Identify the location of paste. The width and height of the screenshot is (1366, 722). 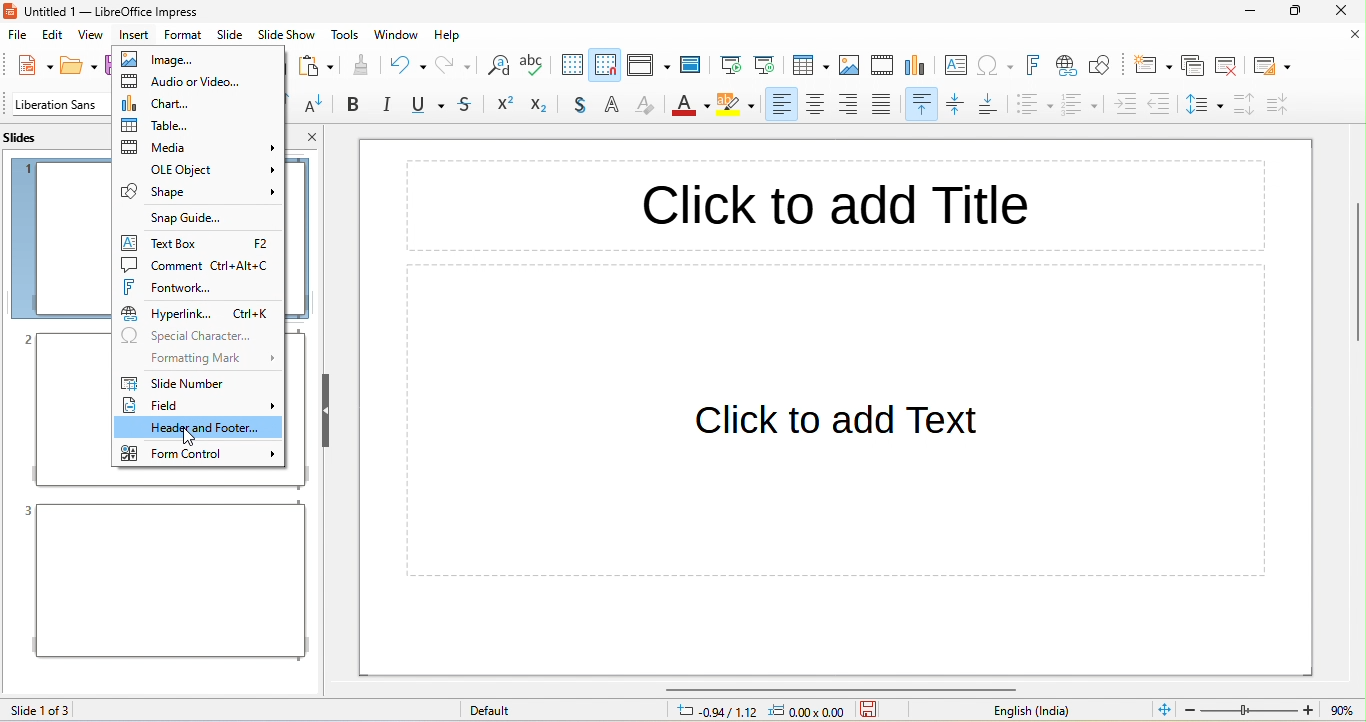
(316, 65).